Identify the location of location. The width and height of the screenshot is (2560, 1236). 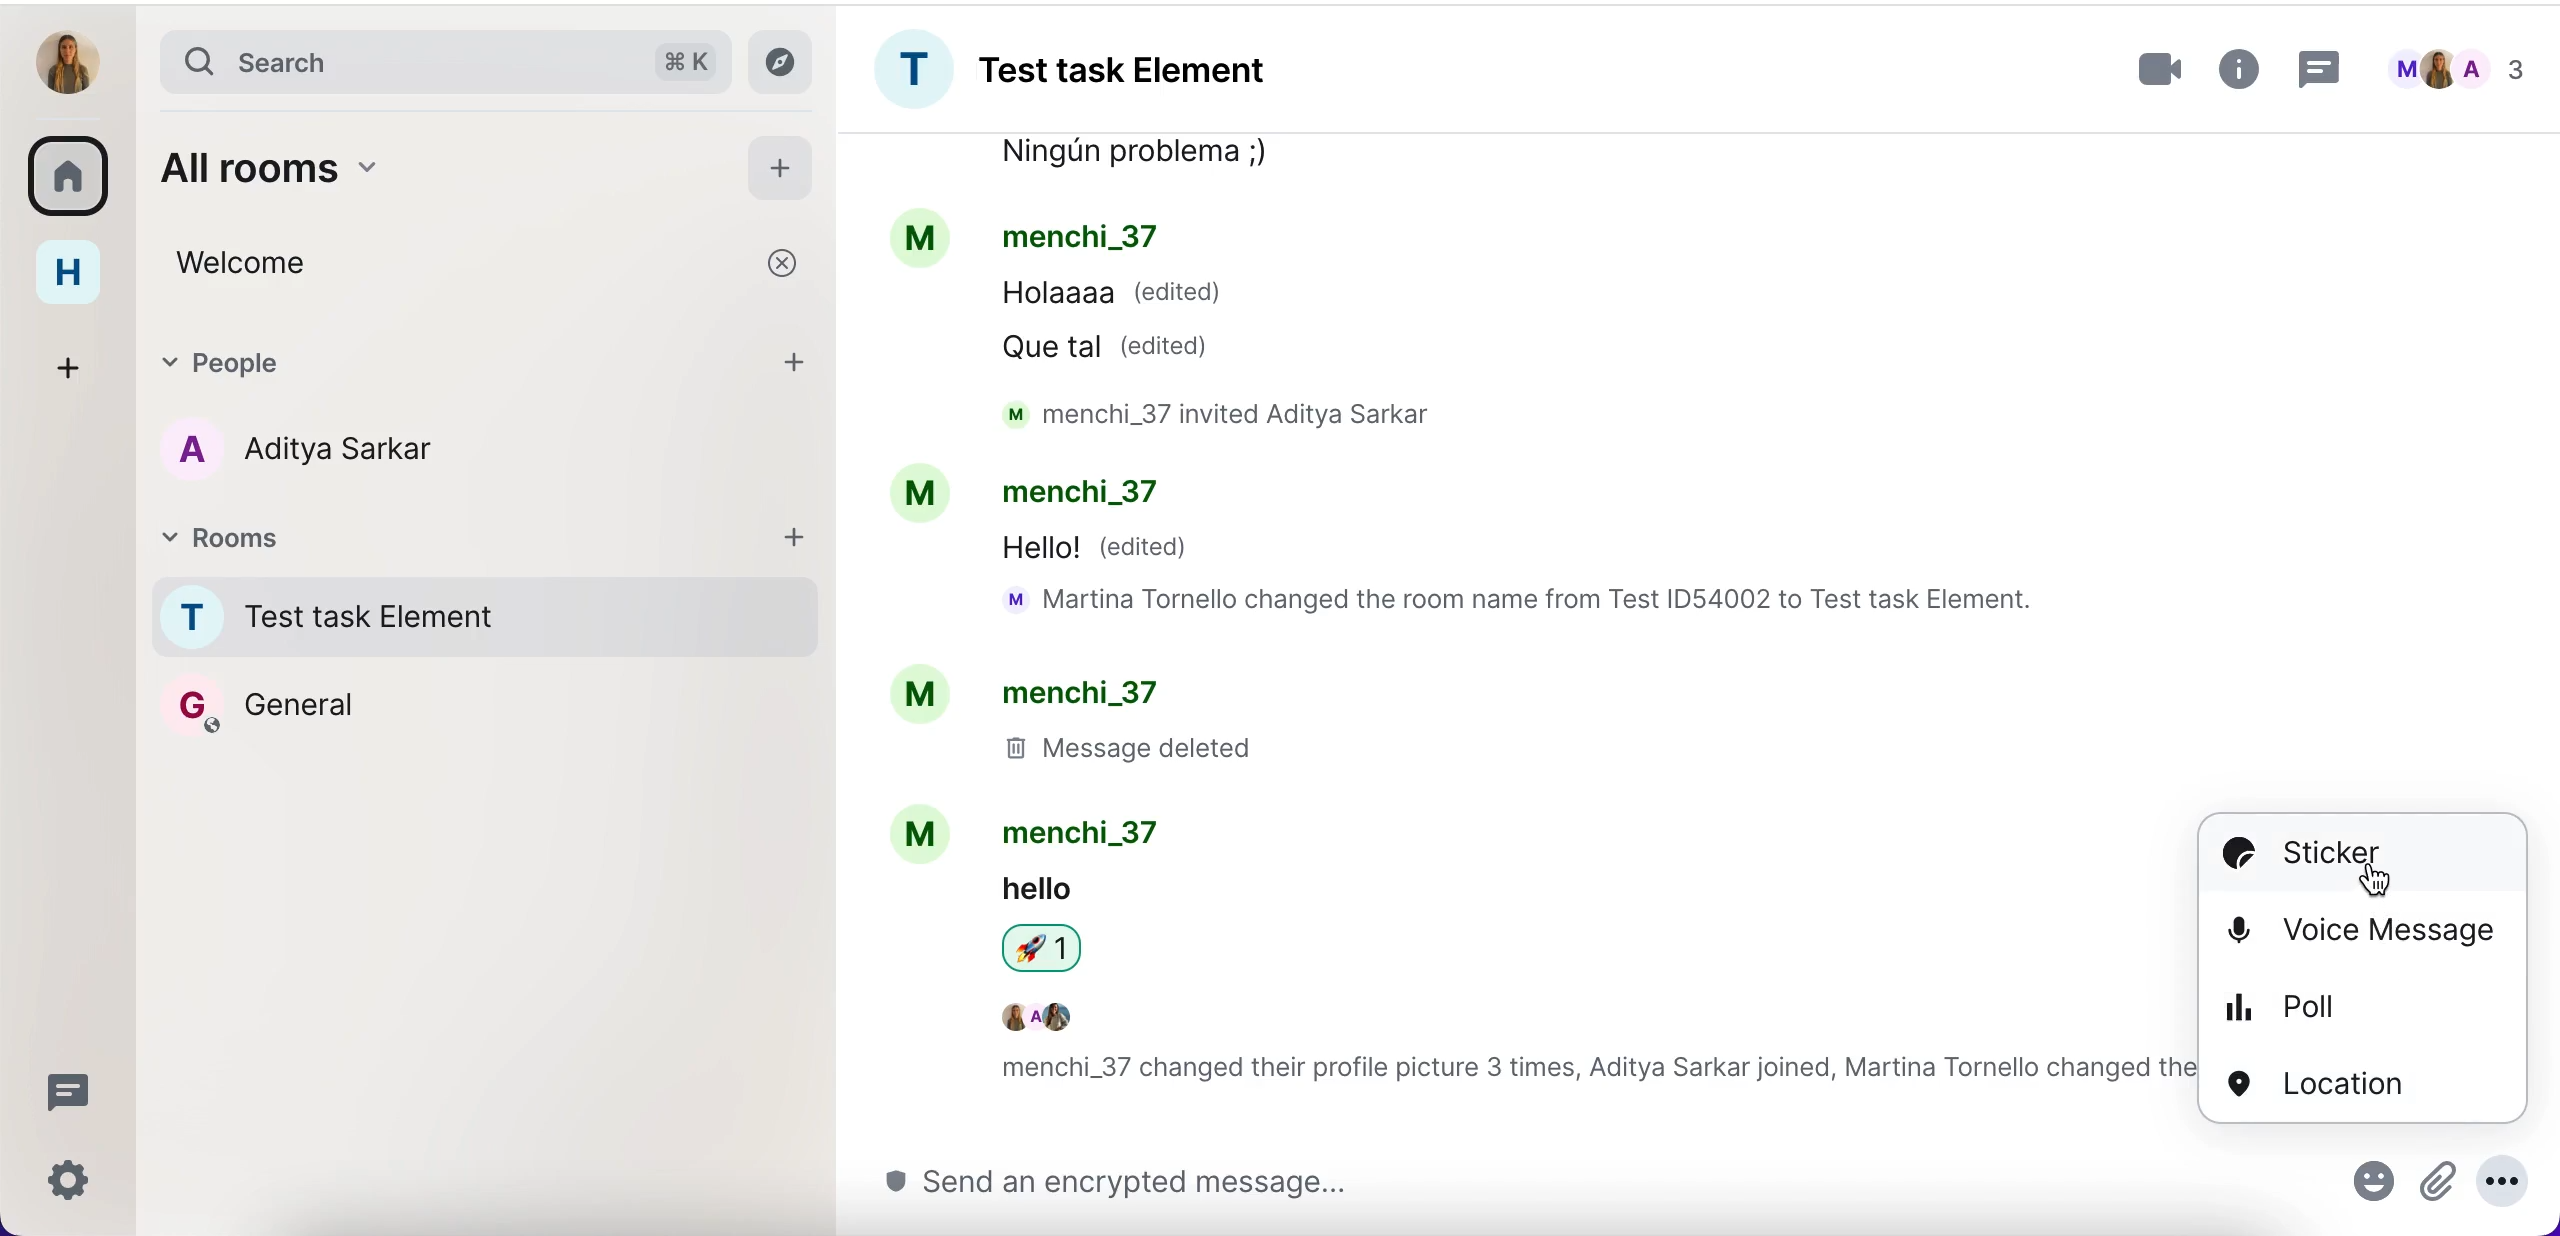
(2365, 1081).